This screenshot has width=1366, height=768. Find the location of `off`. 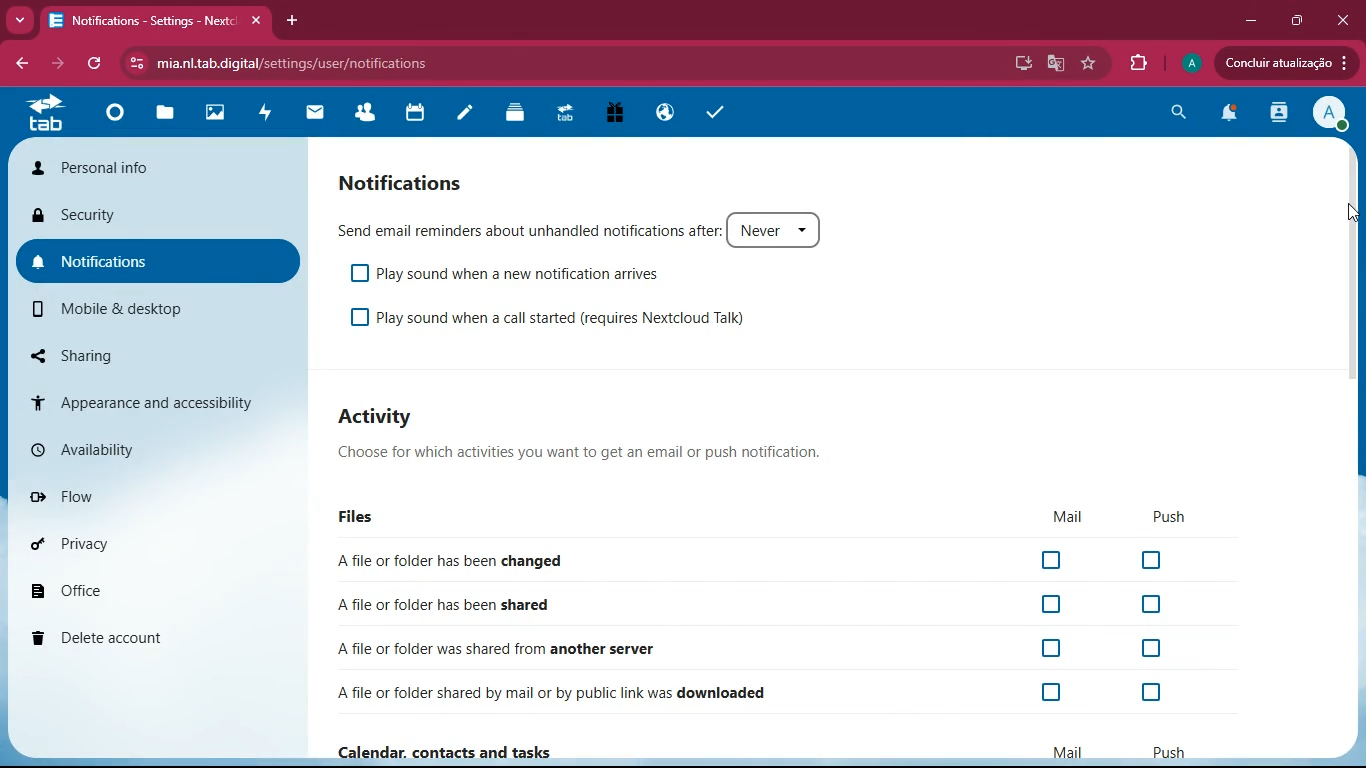

off is located at coordinates (1050, 558).